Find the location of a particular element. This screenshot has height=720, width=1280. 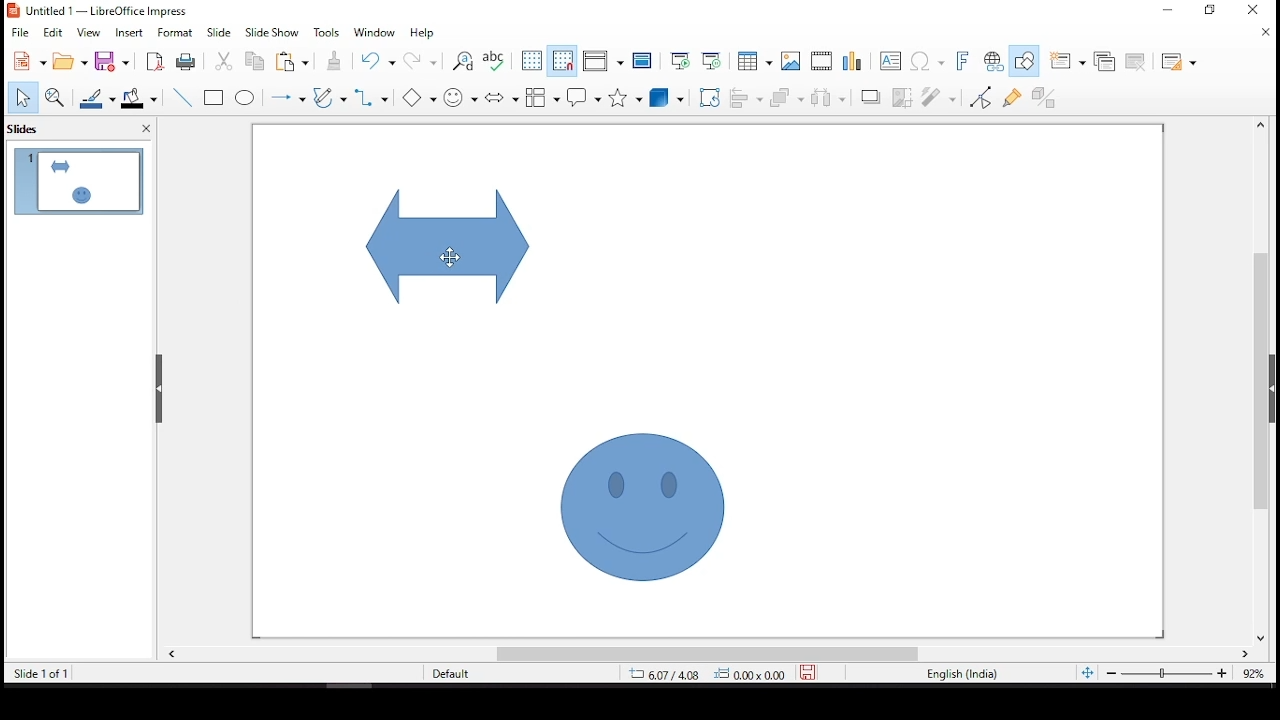

save is located at coordinates (114, 62).